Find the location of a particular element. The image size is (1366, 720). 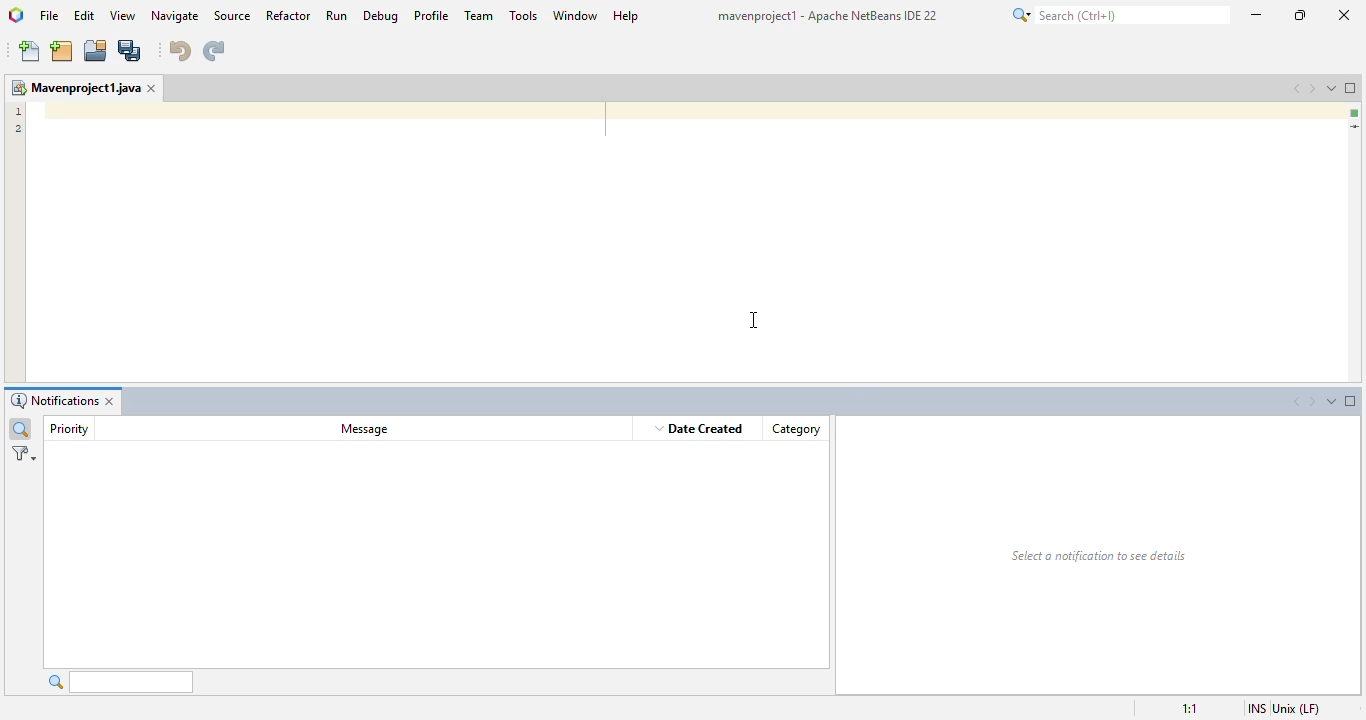

category is located at coordinates (796, 429).